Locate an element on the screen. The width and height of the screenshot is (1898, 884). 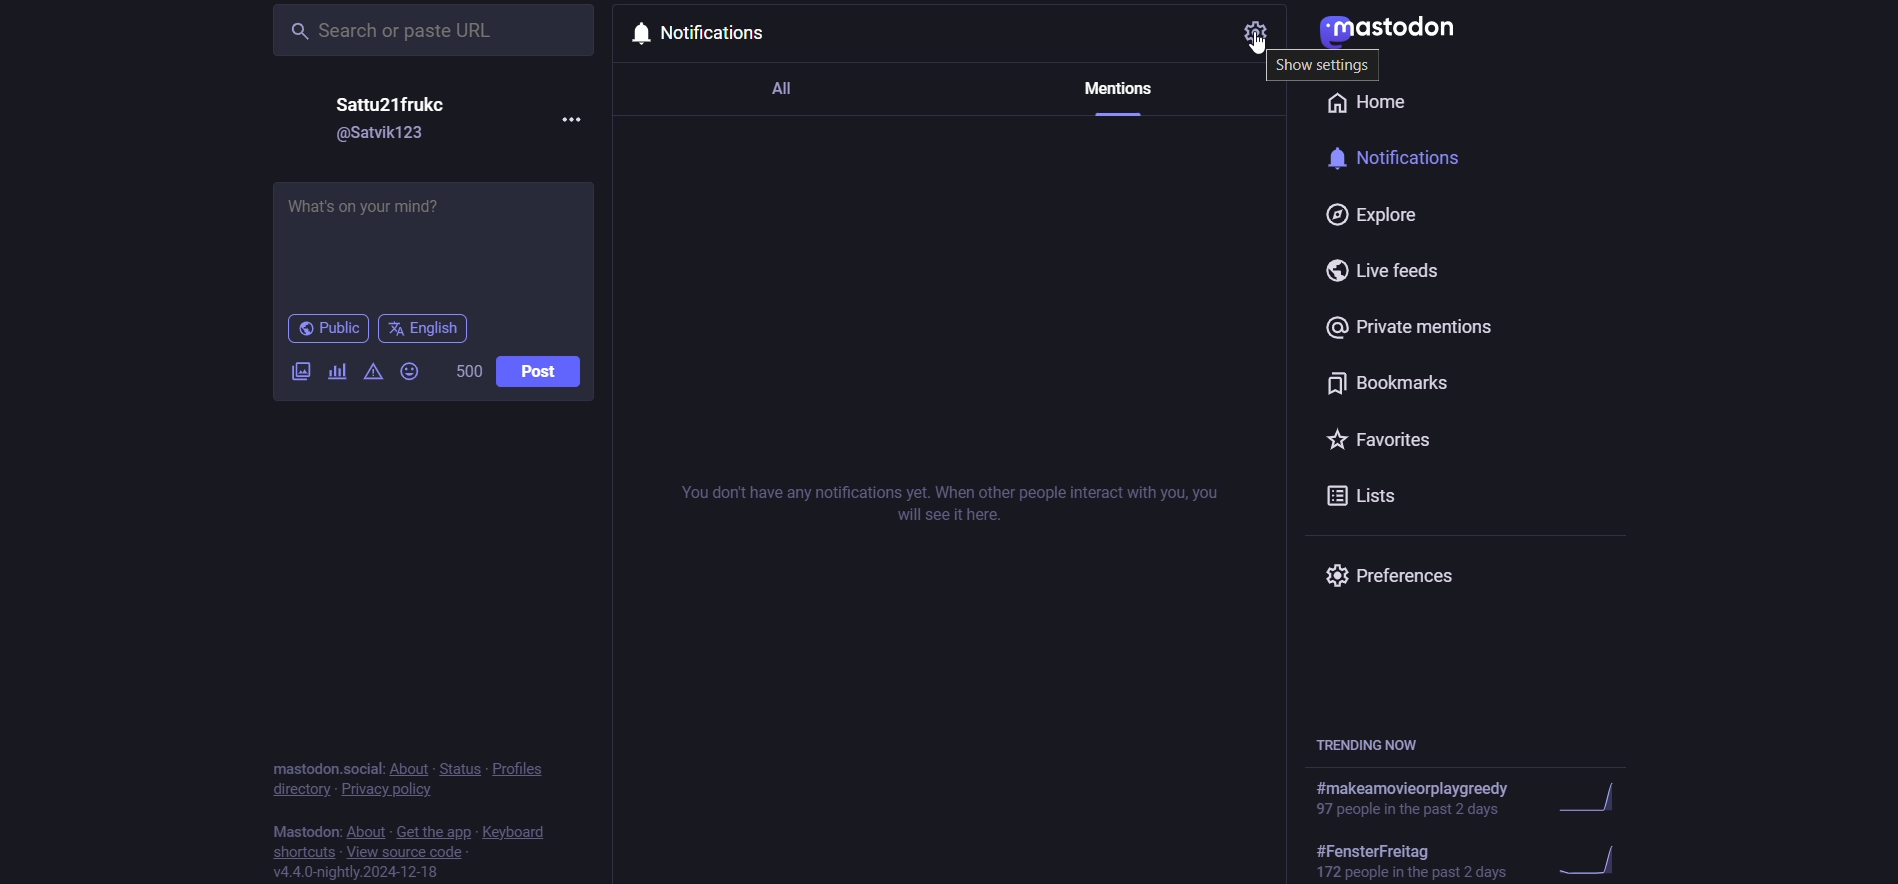
Explore is located at coordinates (1372, 215).